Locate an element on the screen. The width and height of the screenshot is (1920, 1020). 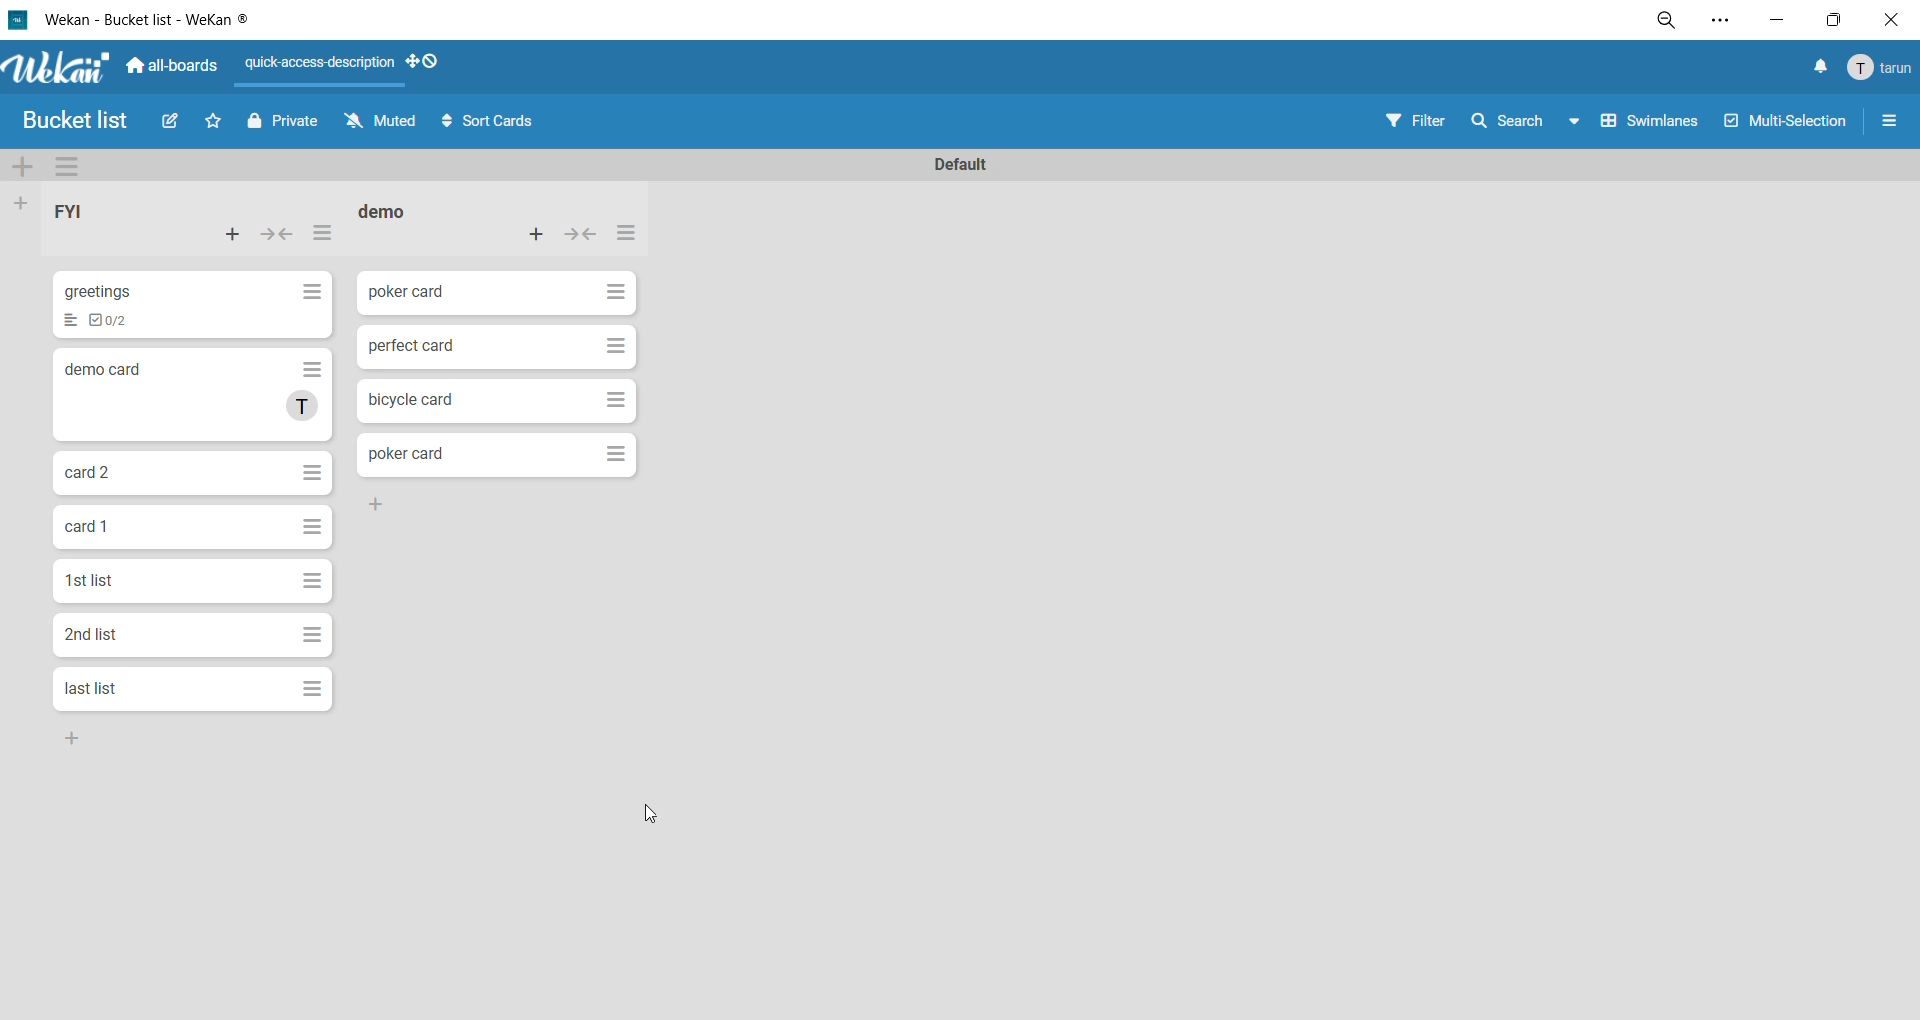
swimlanes is located at coordinates (1654, 125).